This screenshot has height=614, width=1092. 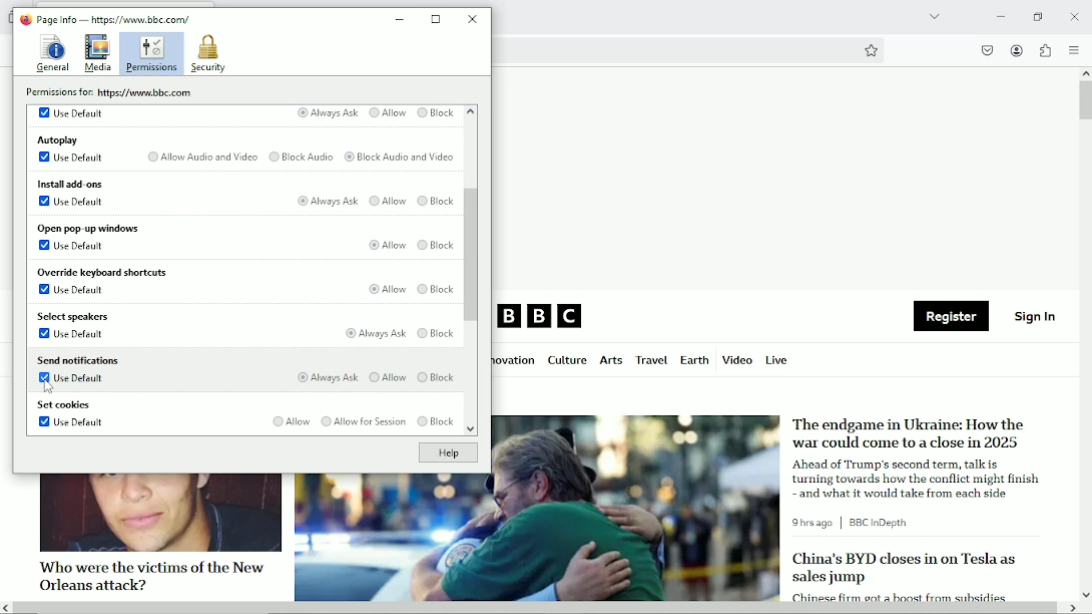 I want to click on Innovation, so click(x=515, y=361).